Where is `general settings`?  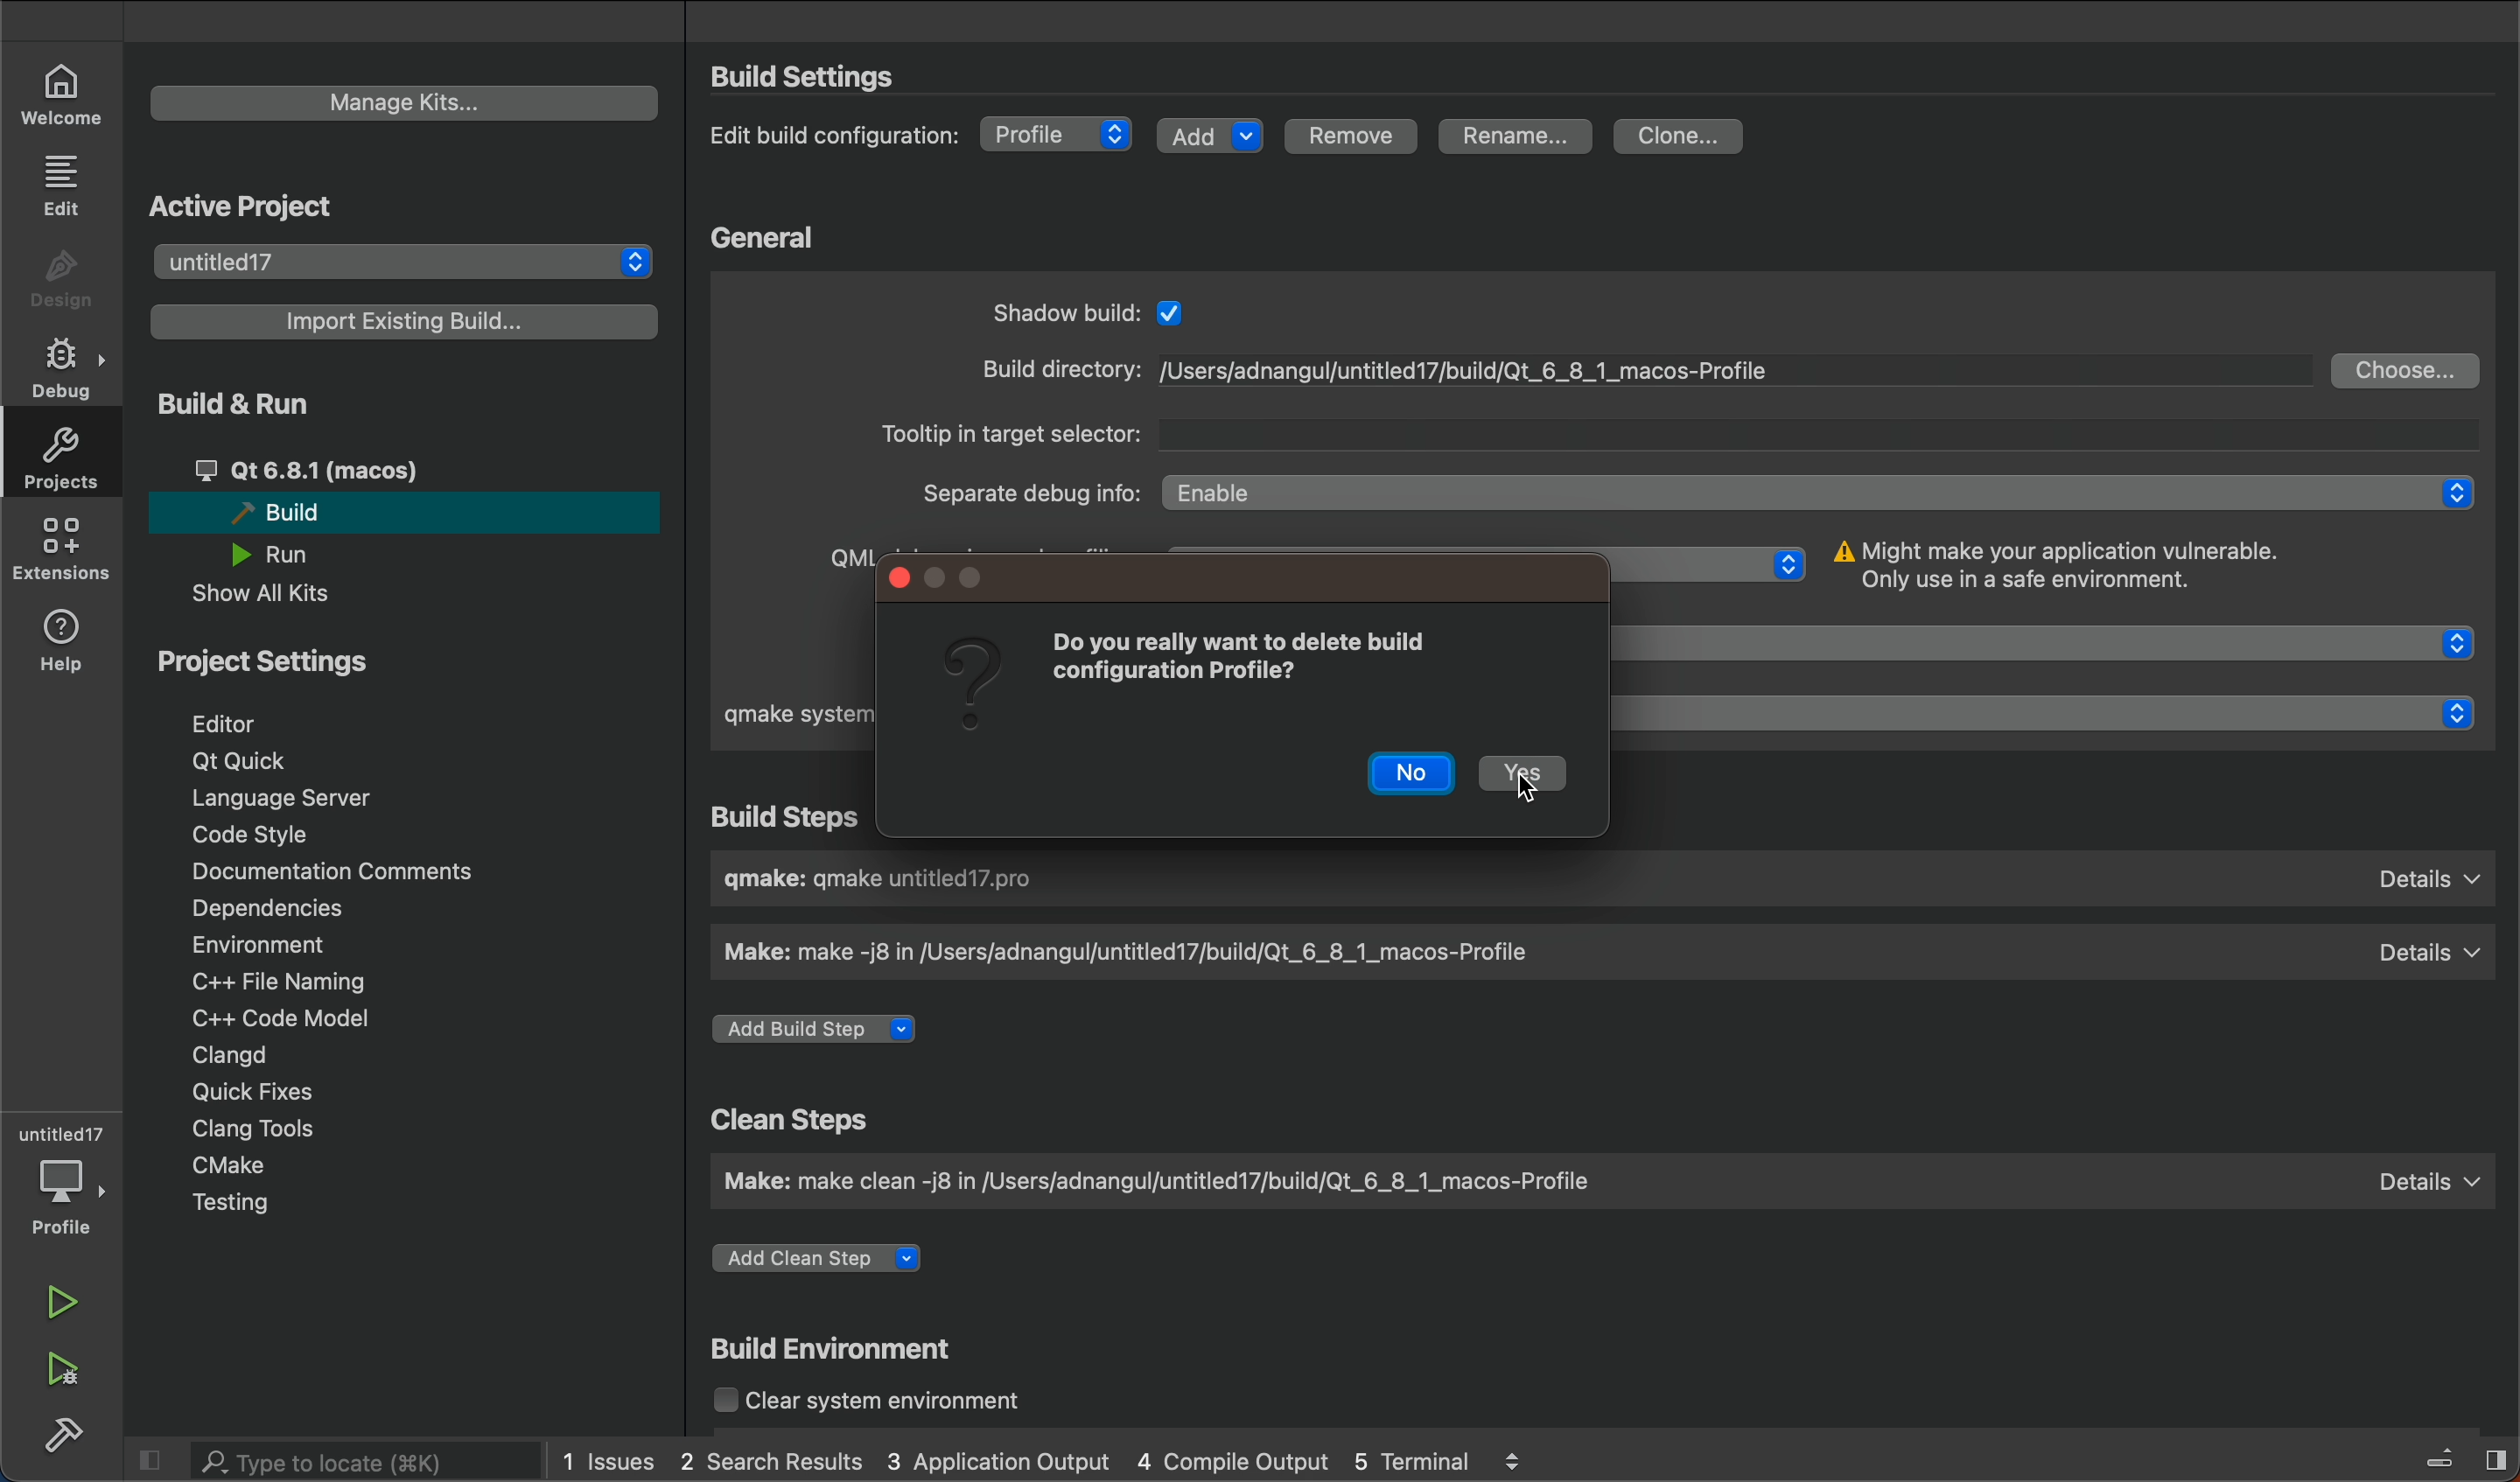 general settings is located at coordinates (1092, 307).